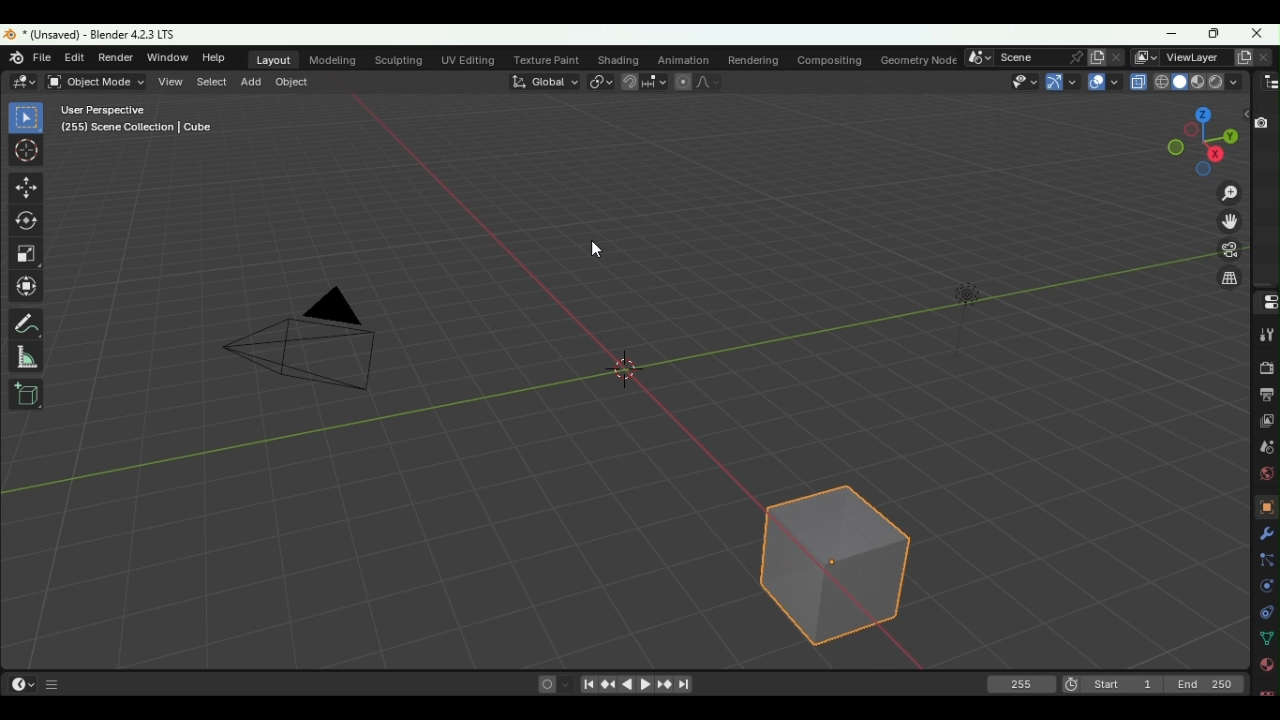 Image resolution: width=1280 pixels, height=720 pixels. I want to click on Remove view layer, so click(1262, 58).